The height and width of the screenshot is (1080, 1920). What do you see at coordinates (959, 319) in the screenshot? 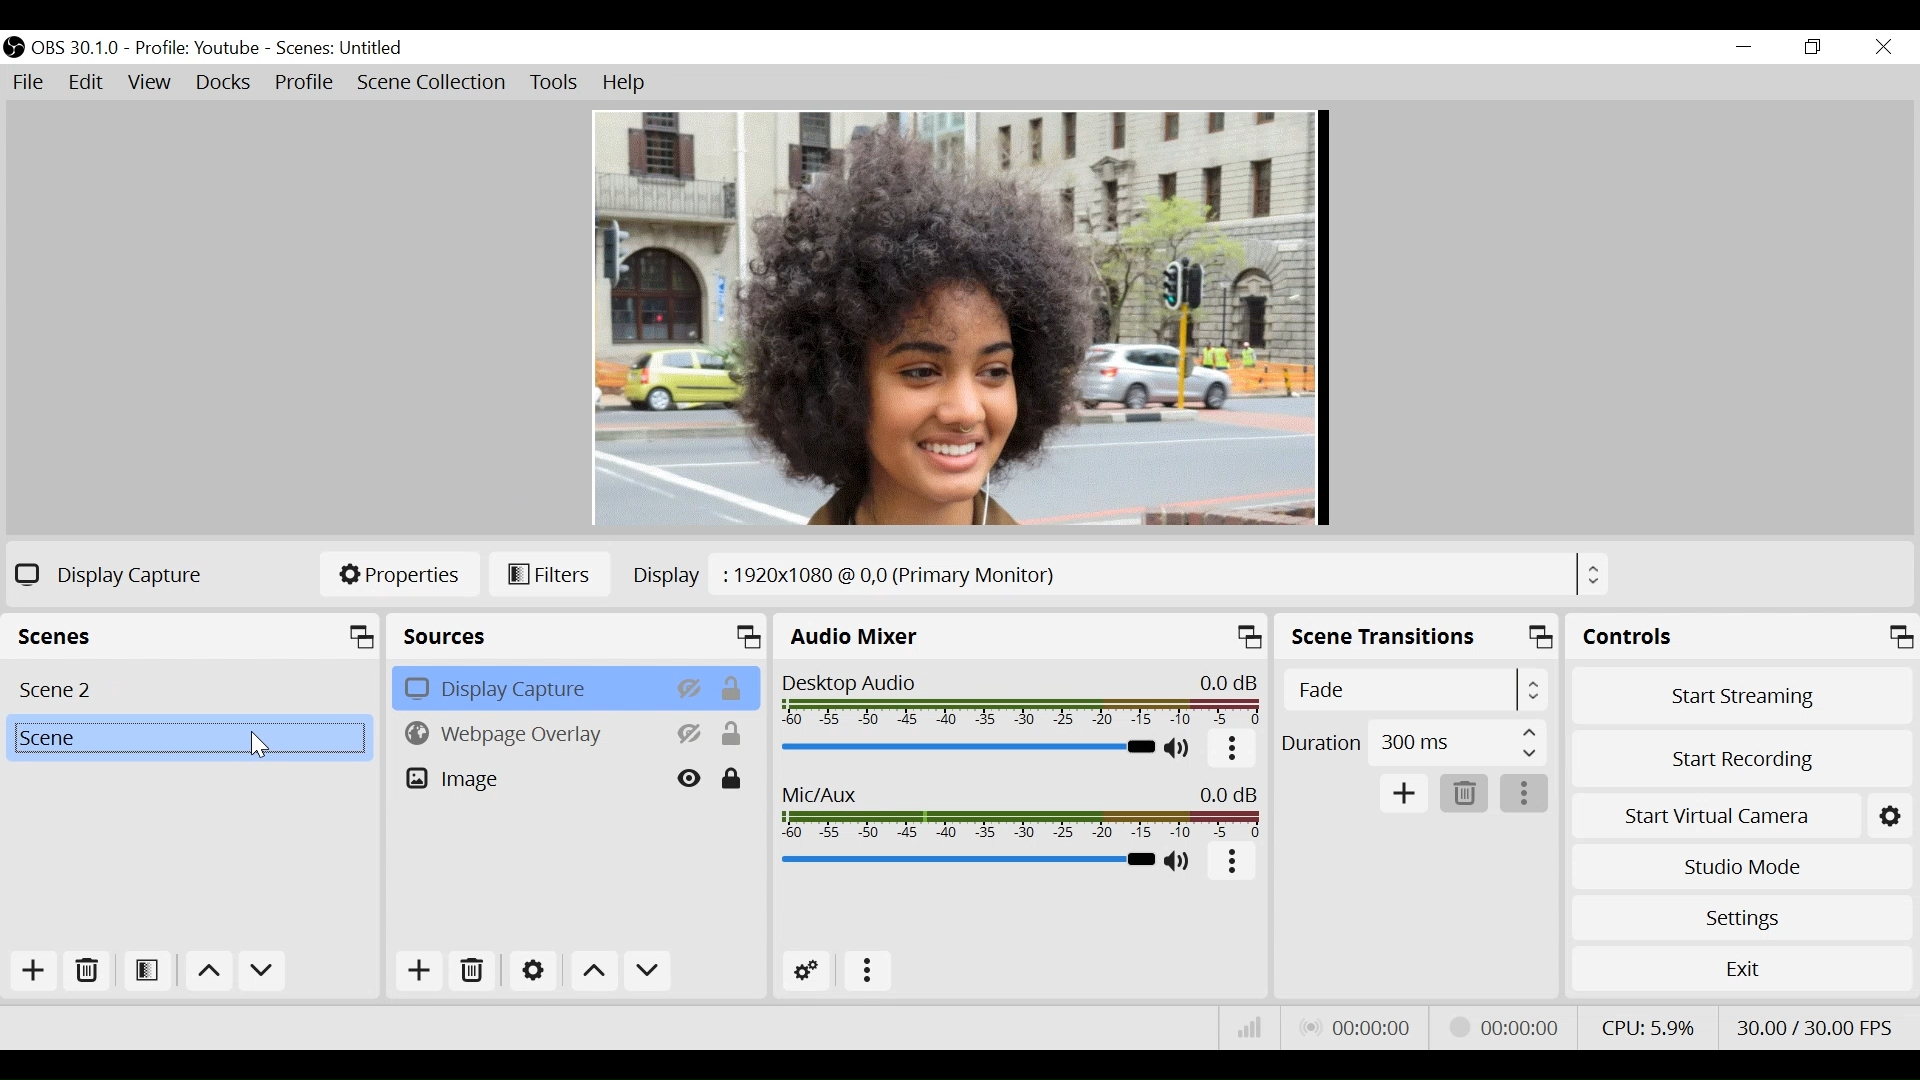
I see `Preview` at bounding box center [959, 319].